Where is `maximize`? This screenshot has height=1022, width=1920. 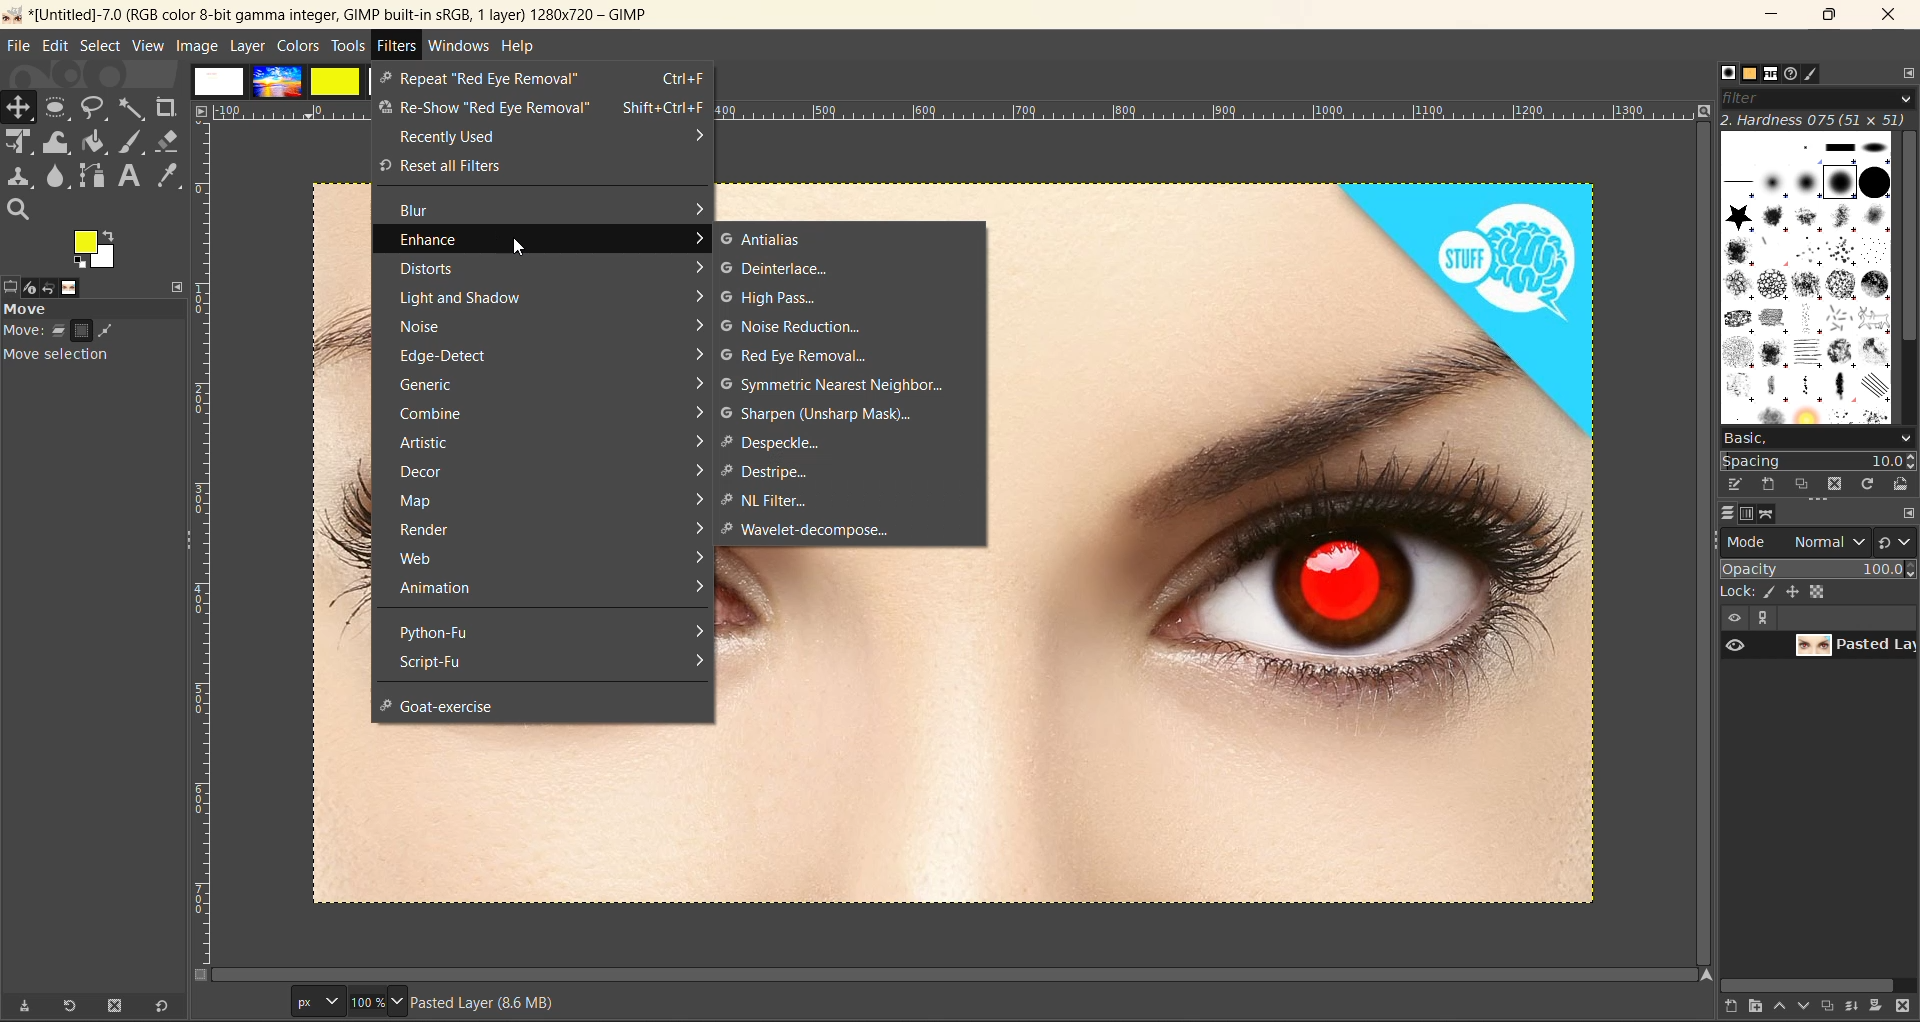
maximize is located at coordinates (1829, 19).